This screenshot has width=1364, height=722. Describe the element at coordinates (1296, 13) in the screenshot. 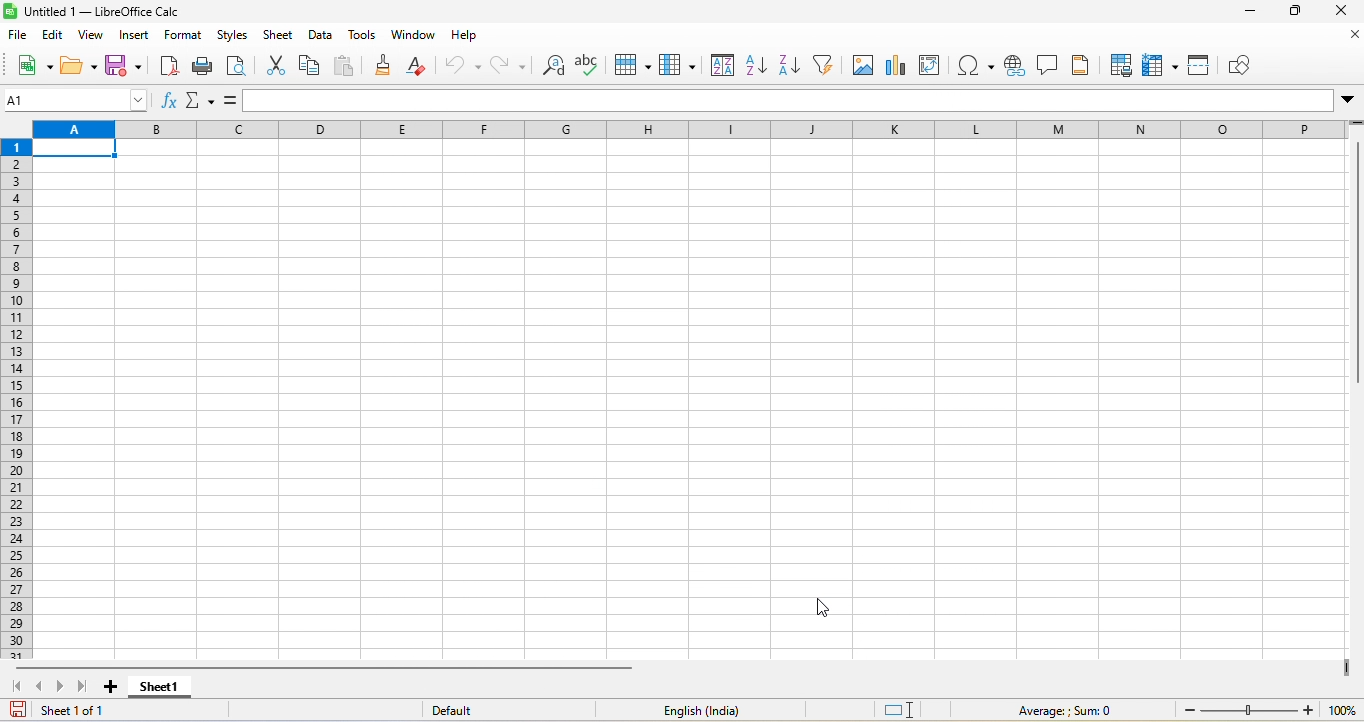

I see `maximize` at that location.